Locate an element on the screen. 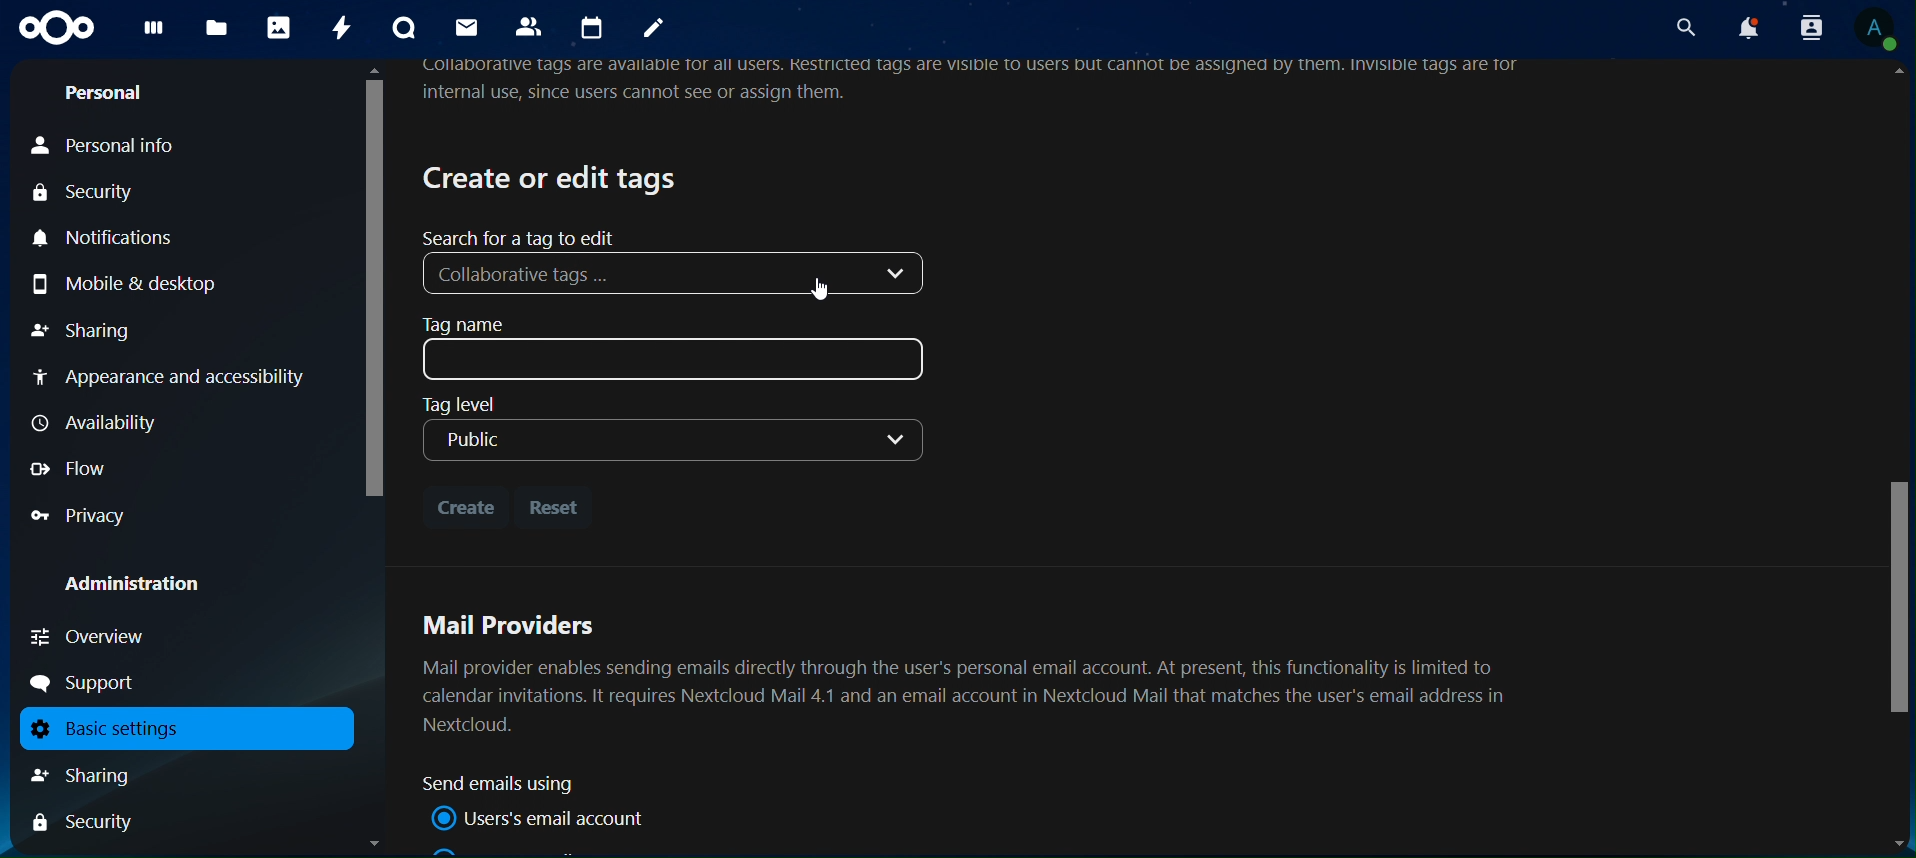 Image resolution: width=1916 pixels, height=858 pixels. basic settings is located at coordinates (178, 729).